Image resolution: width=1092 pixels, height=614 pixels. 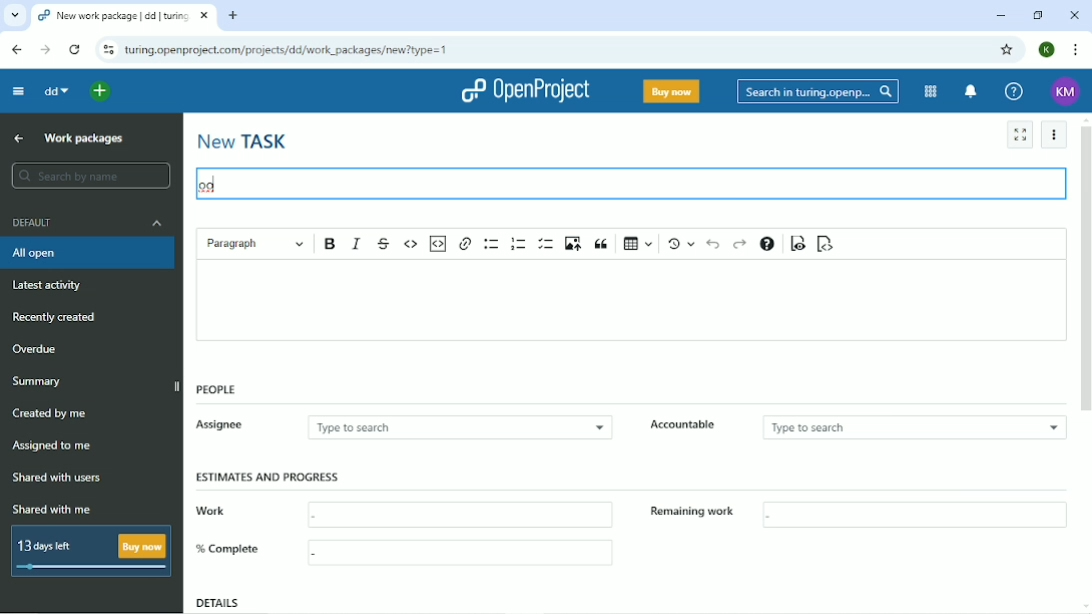 What do you see at coordinates (635, 245) in the screenshot?
I see `Insert table` at bounding box center [635, 245].